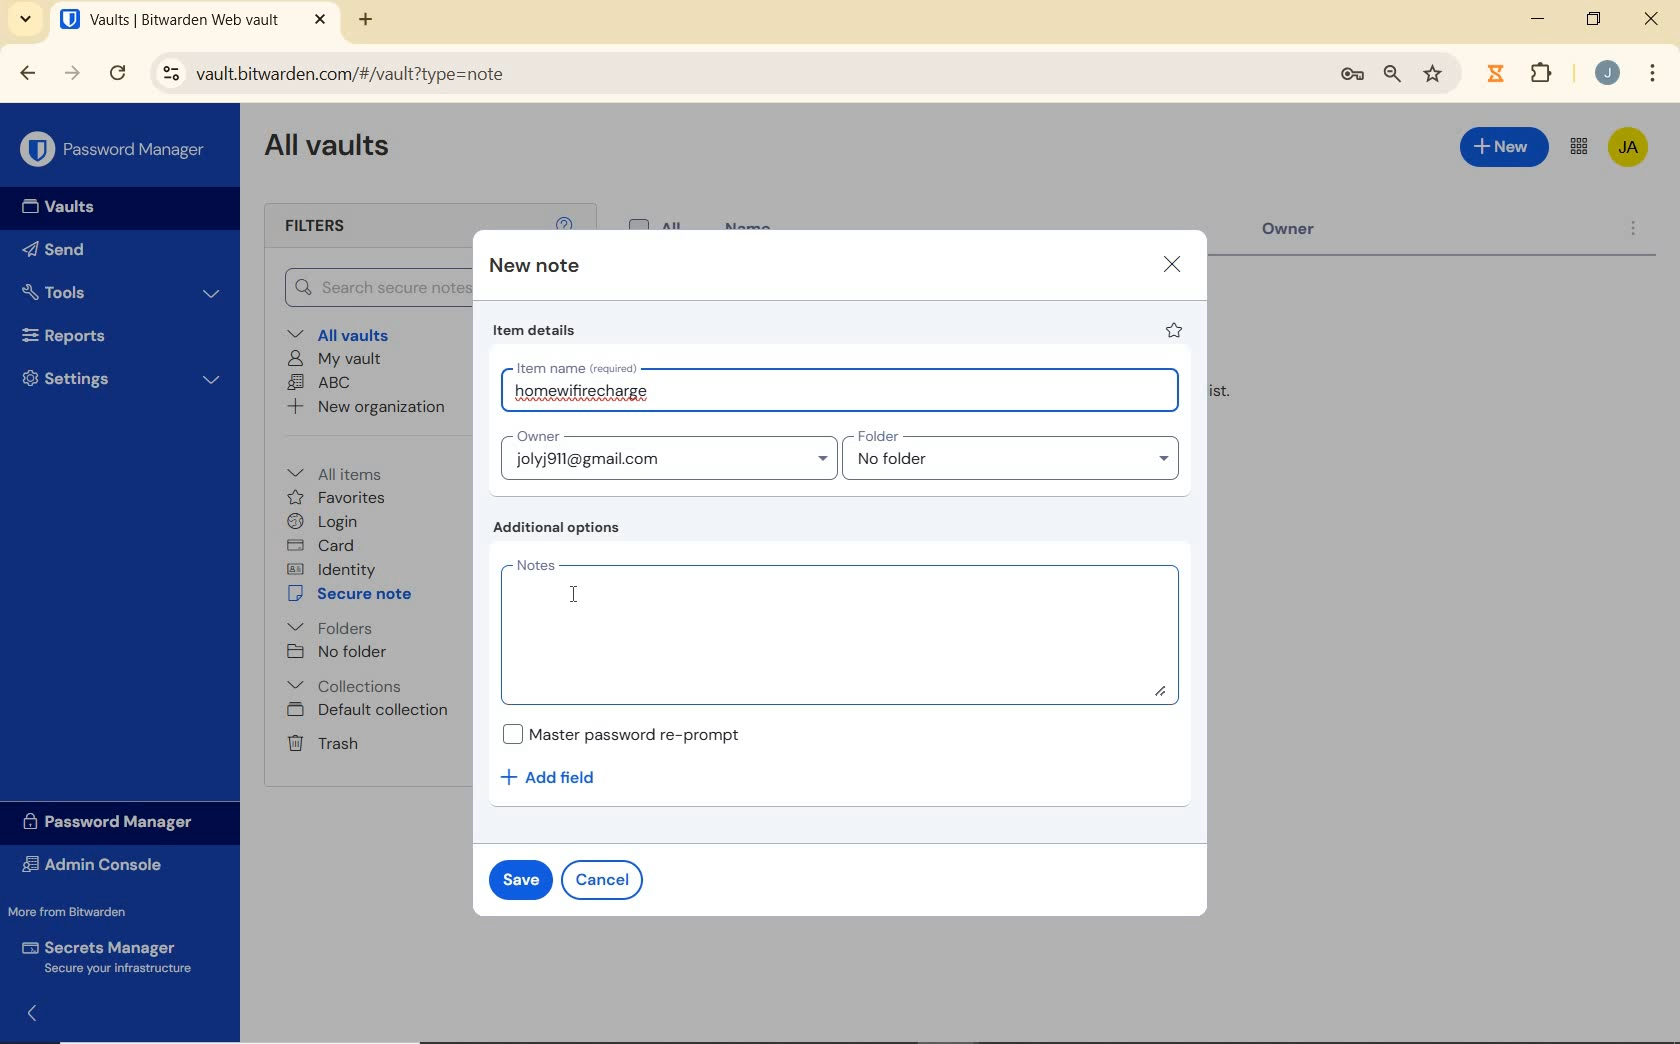  What do you see at coordinates (1493, 74) in the screenshot?
I see `extensions` at bounding box center [1493, 74].